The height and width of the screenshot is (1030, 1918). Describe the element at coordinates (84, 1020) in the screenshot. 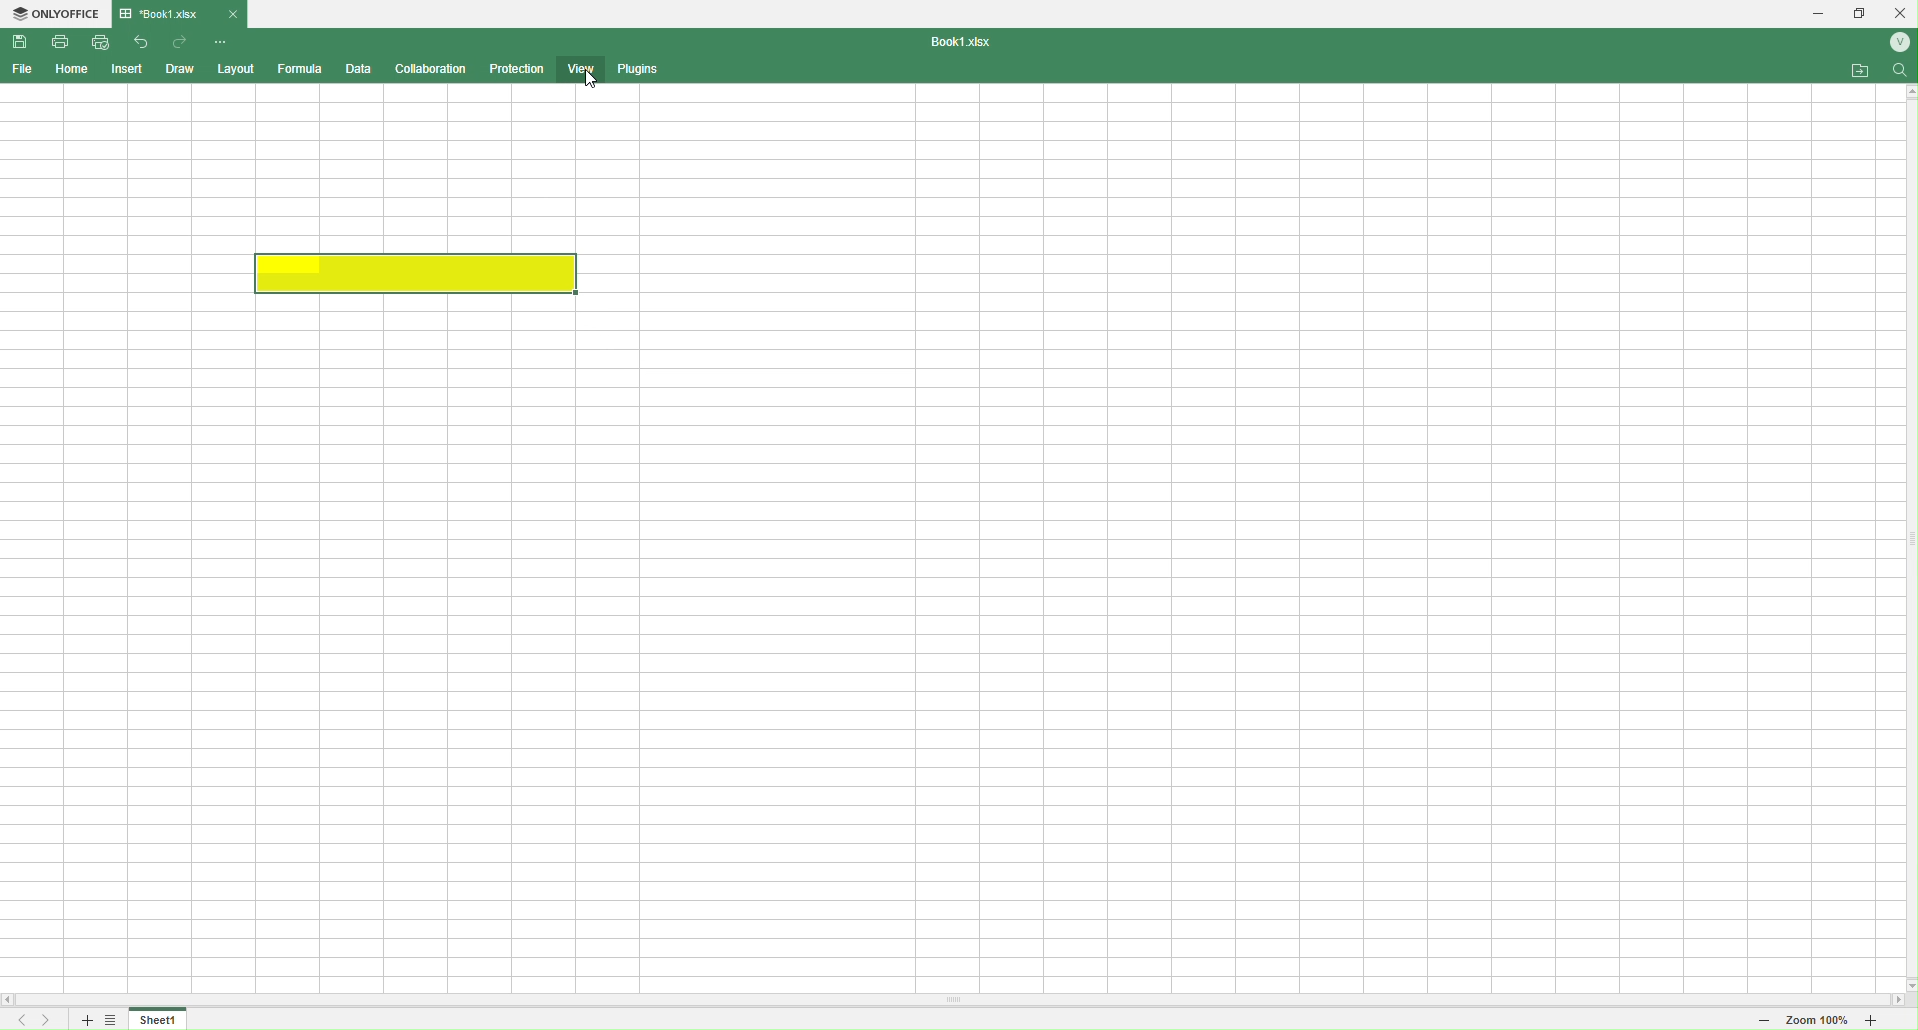

I see `Add sheet` at that location.